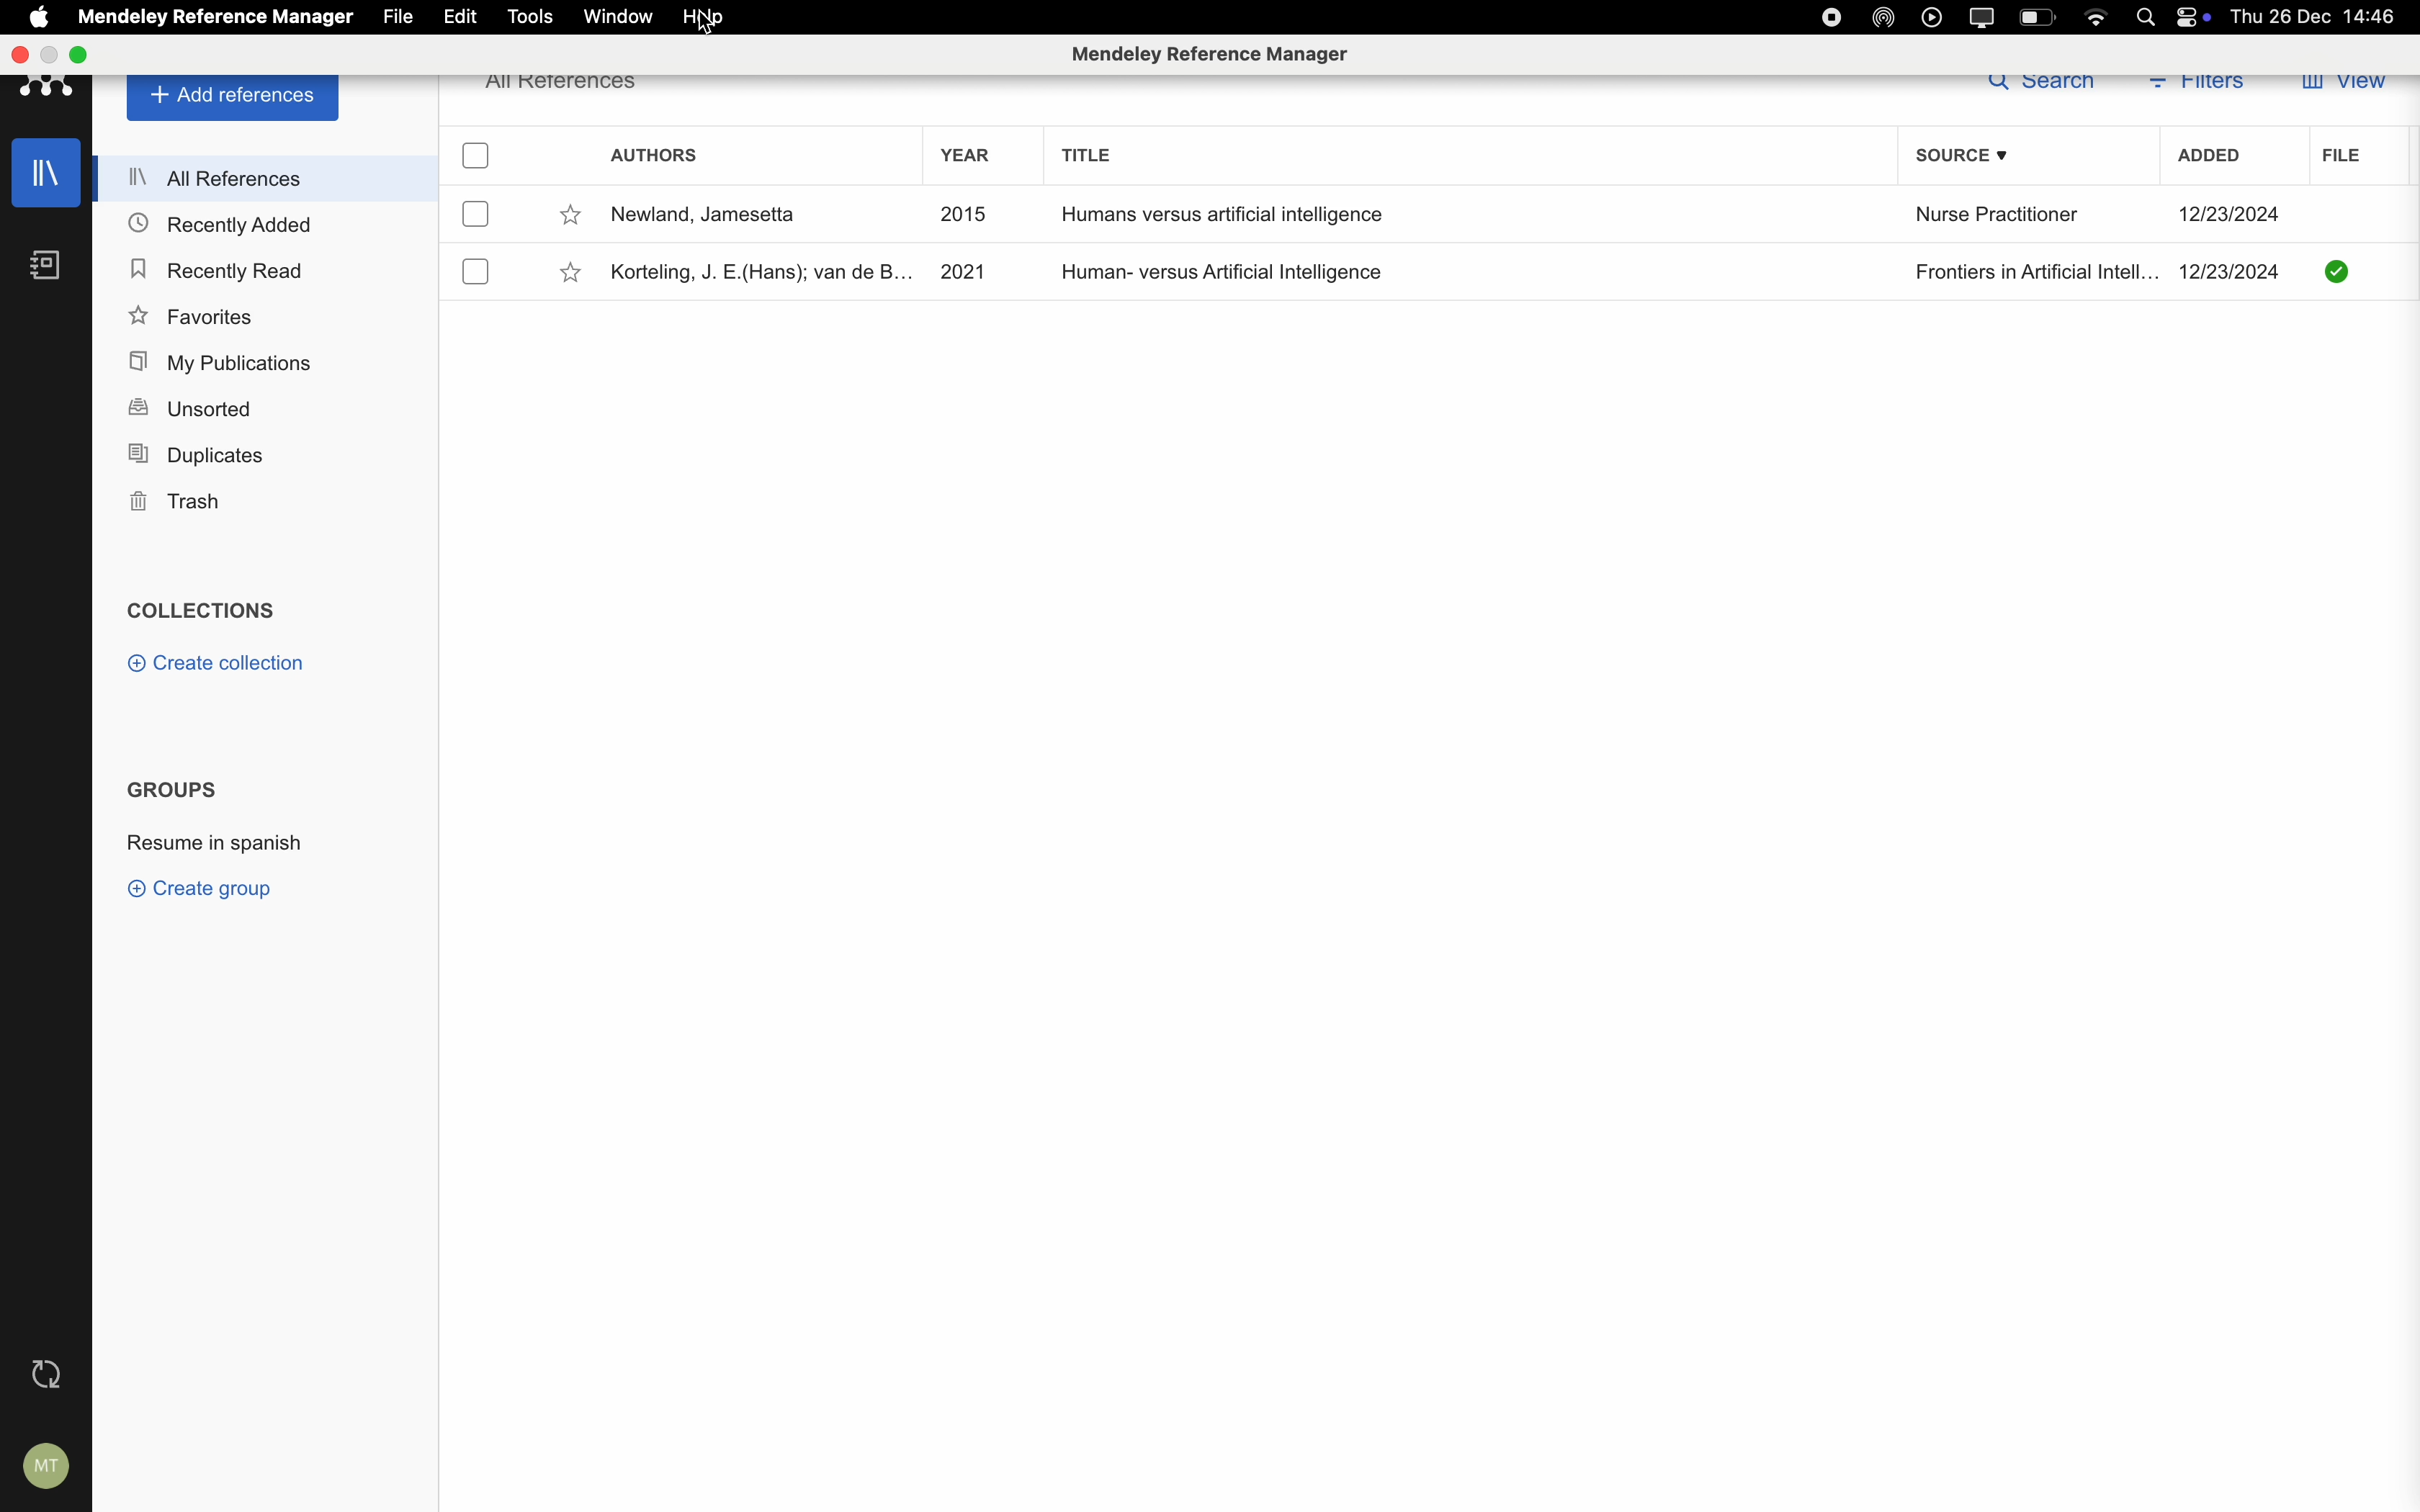 The width and height of the screenshot is (2420, 1512). I want to click on 12/23/2024, so click(2237, 275).